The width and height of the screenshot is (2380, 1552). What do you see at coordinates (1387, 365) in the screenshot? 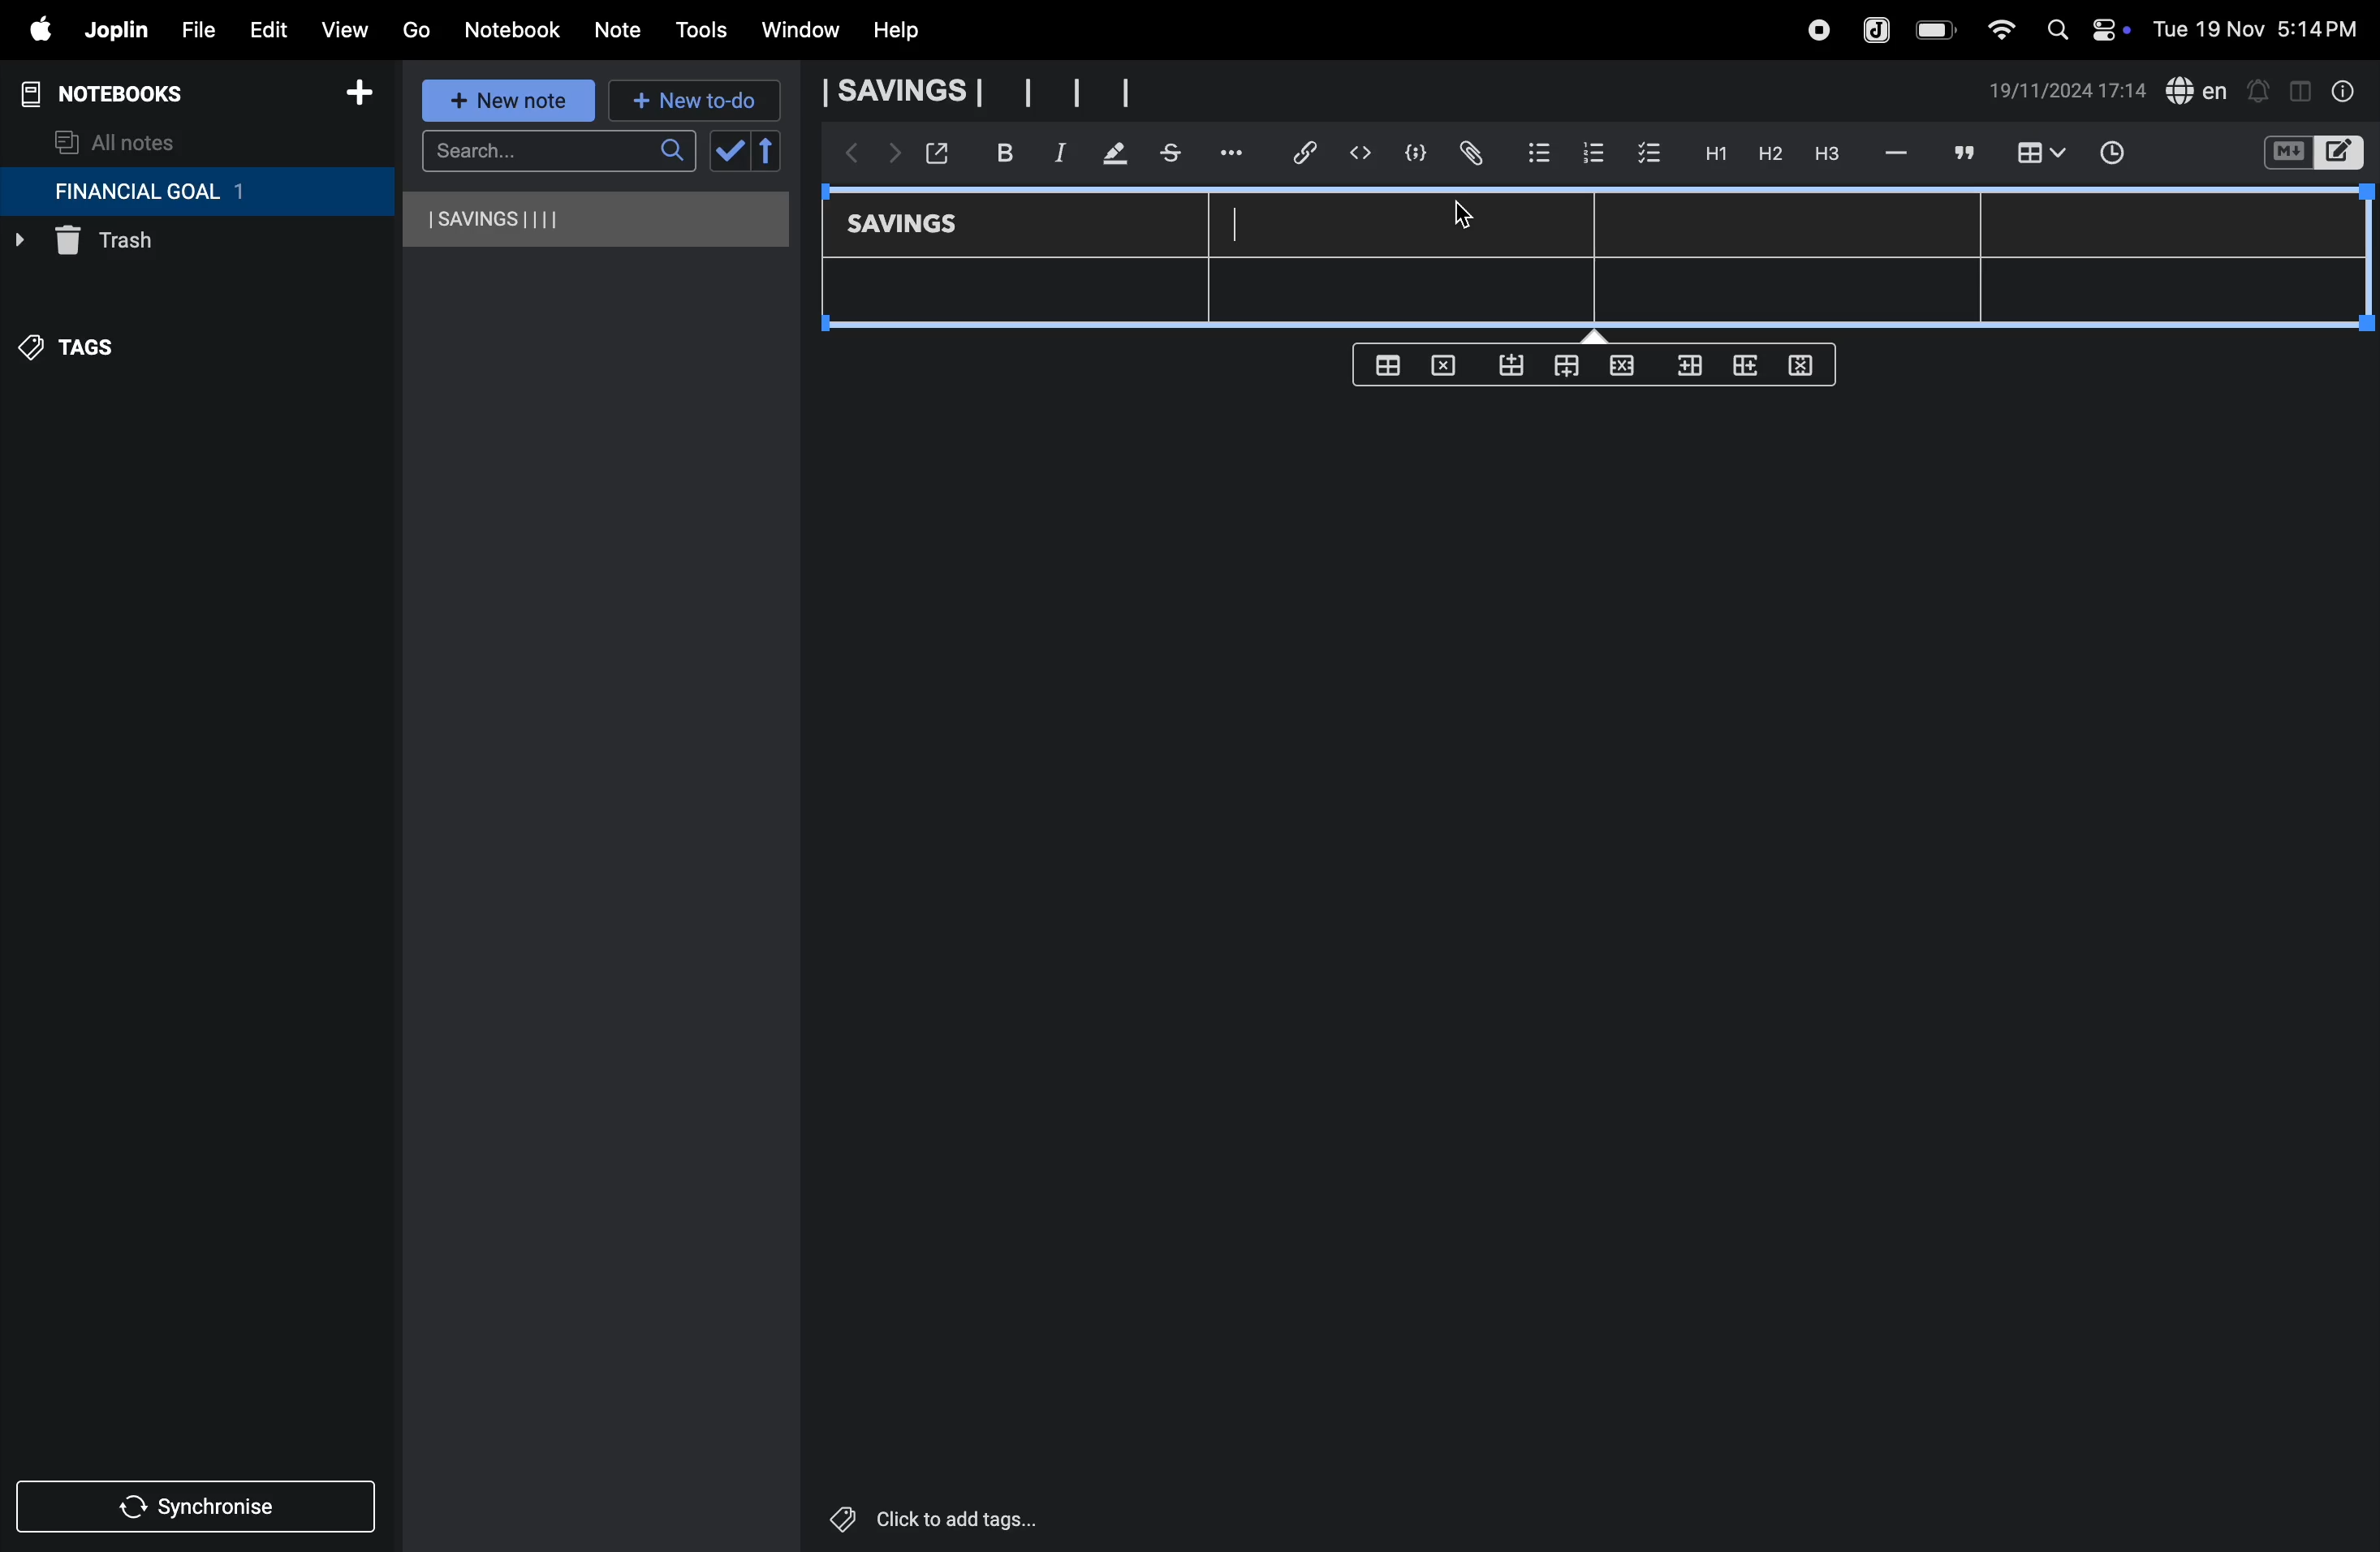
I see `create table` at bounding box center [1387, 365].